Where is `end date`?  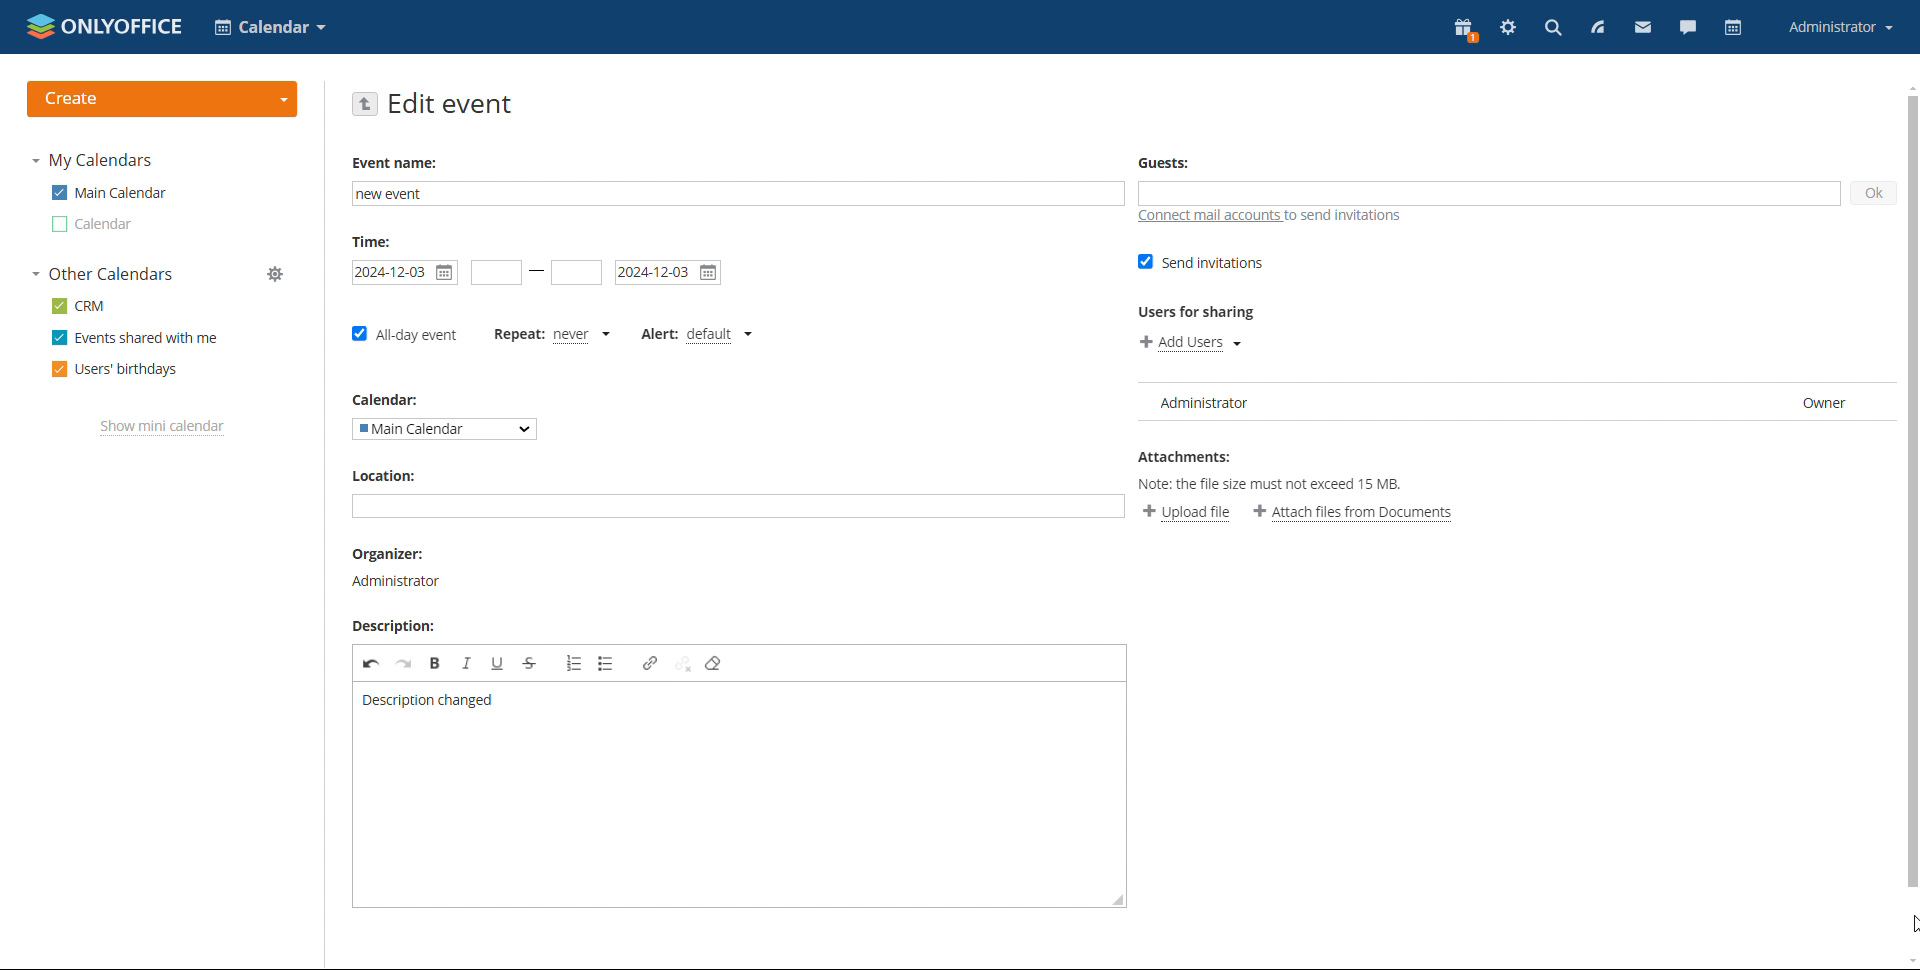 end date is located at coordinates (668, 274).